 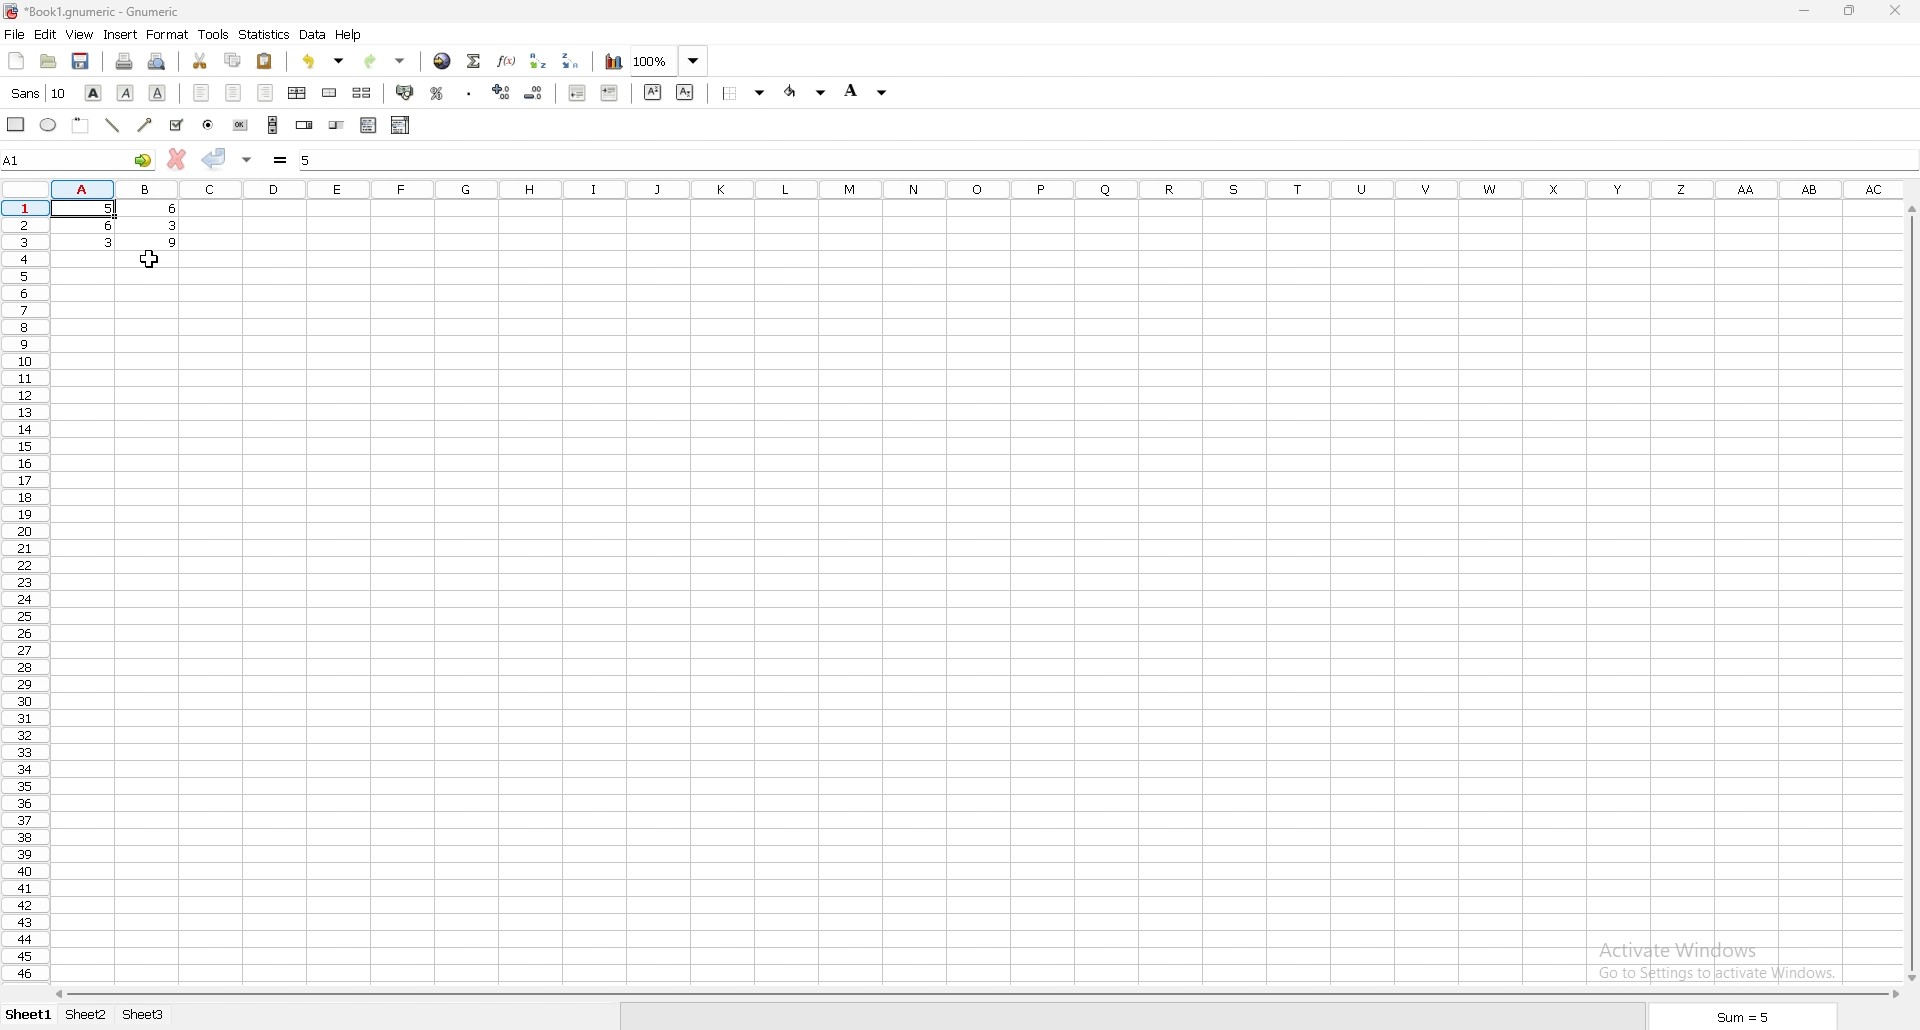 What do you see at coordinates (1849, 11) in the screenshot?
I see `resize` at bounding box center [1849, 11].